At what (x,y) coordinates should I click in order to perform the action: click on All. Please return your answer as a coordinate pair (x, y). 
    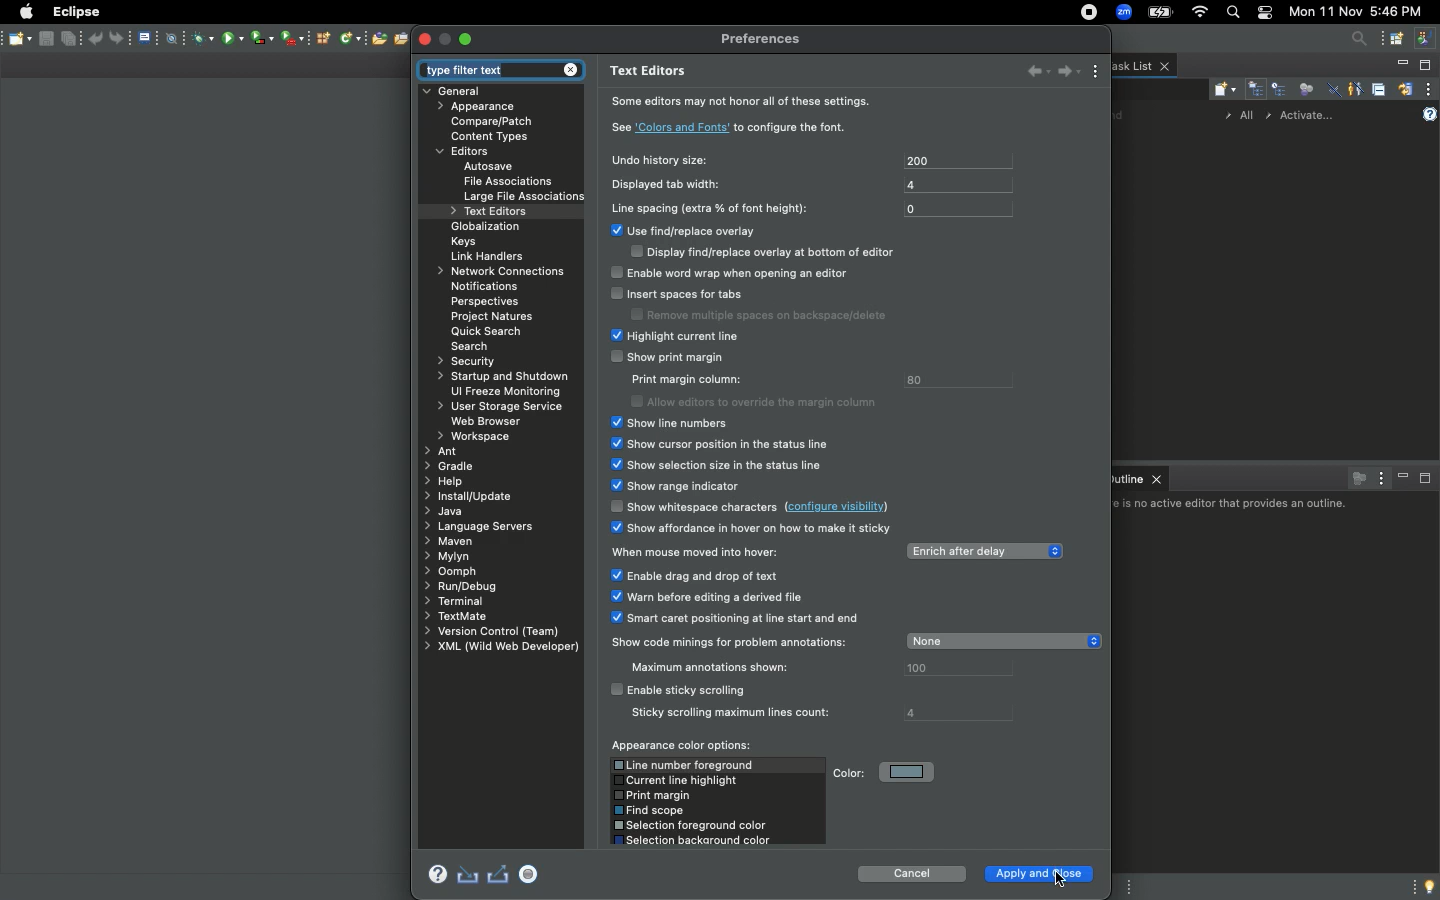
    Looking at the image, I should click on (1241, 116).